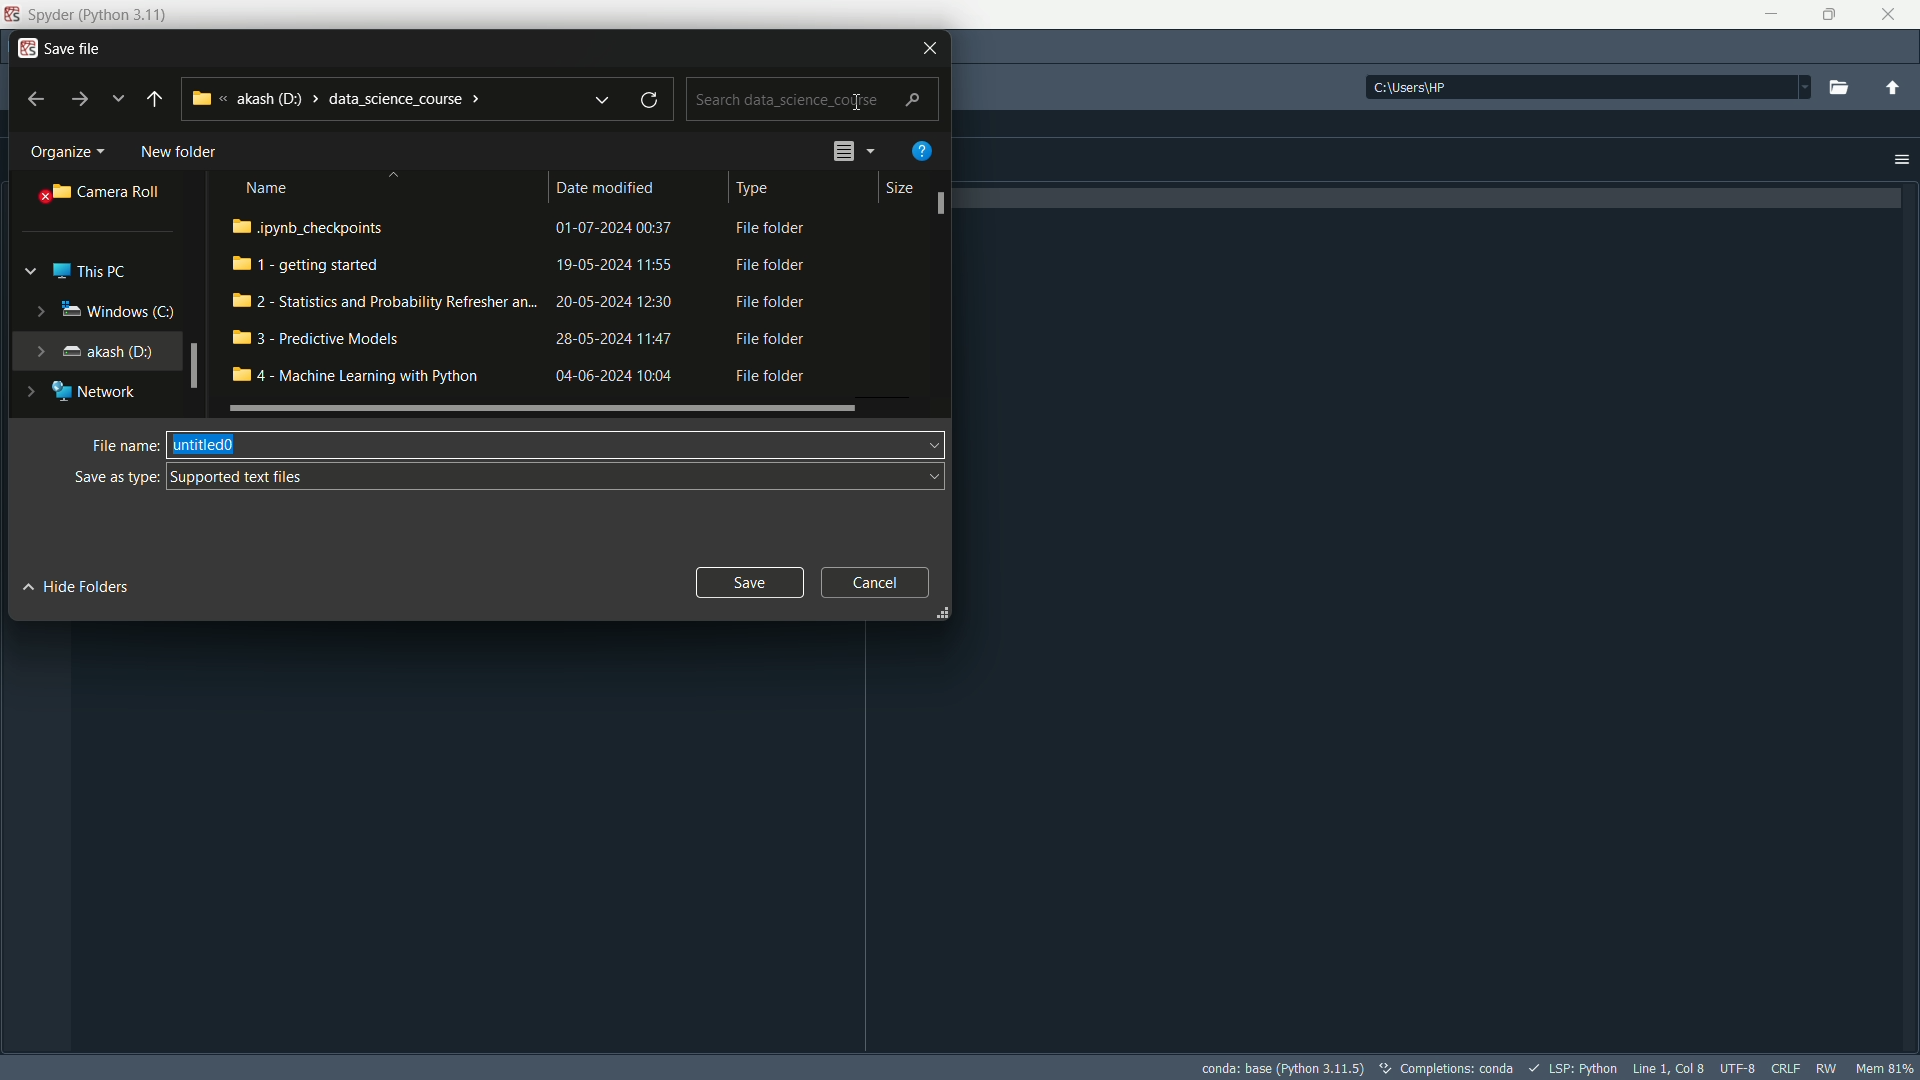 This screenshot has height=1080, width=1920. Describe the element at coordinates (108, 352) in the screenshot. I see `akash(D:)` at that location.